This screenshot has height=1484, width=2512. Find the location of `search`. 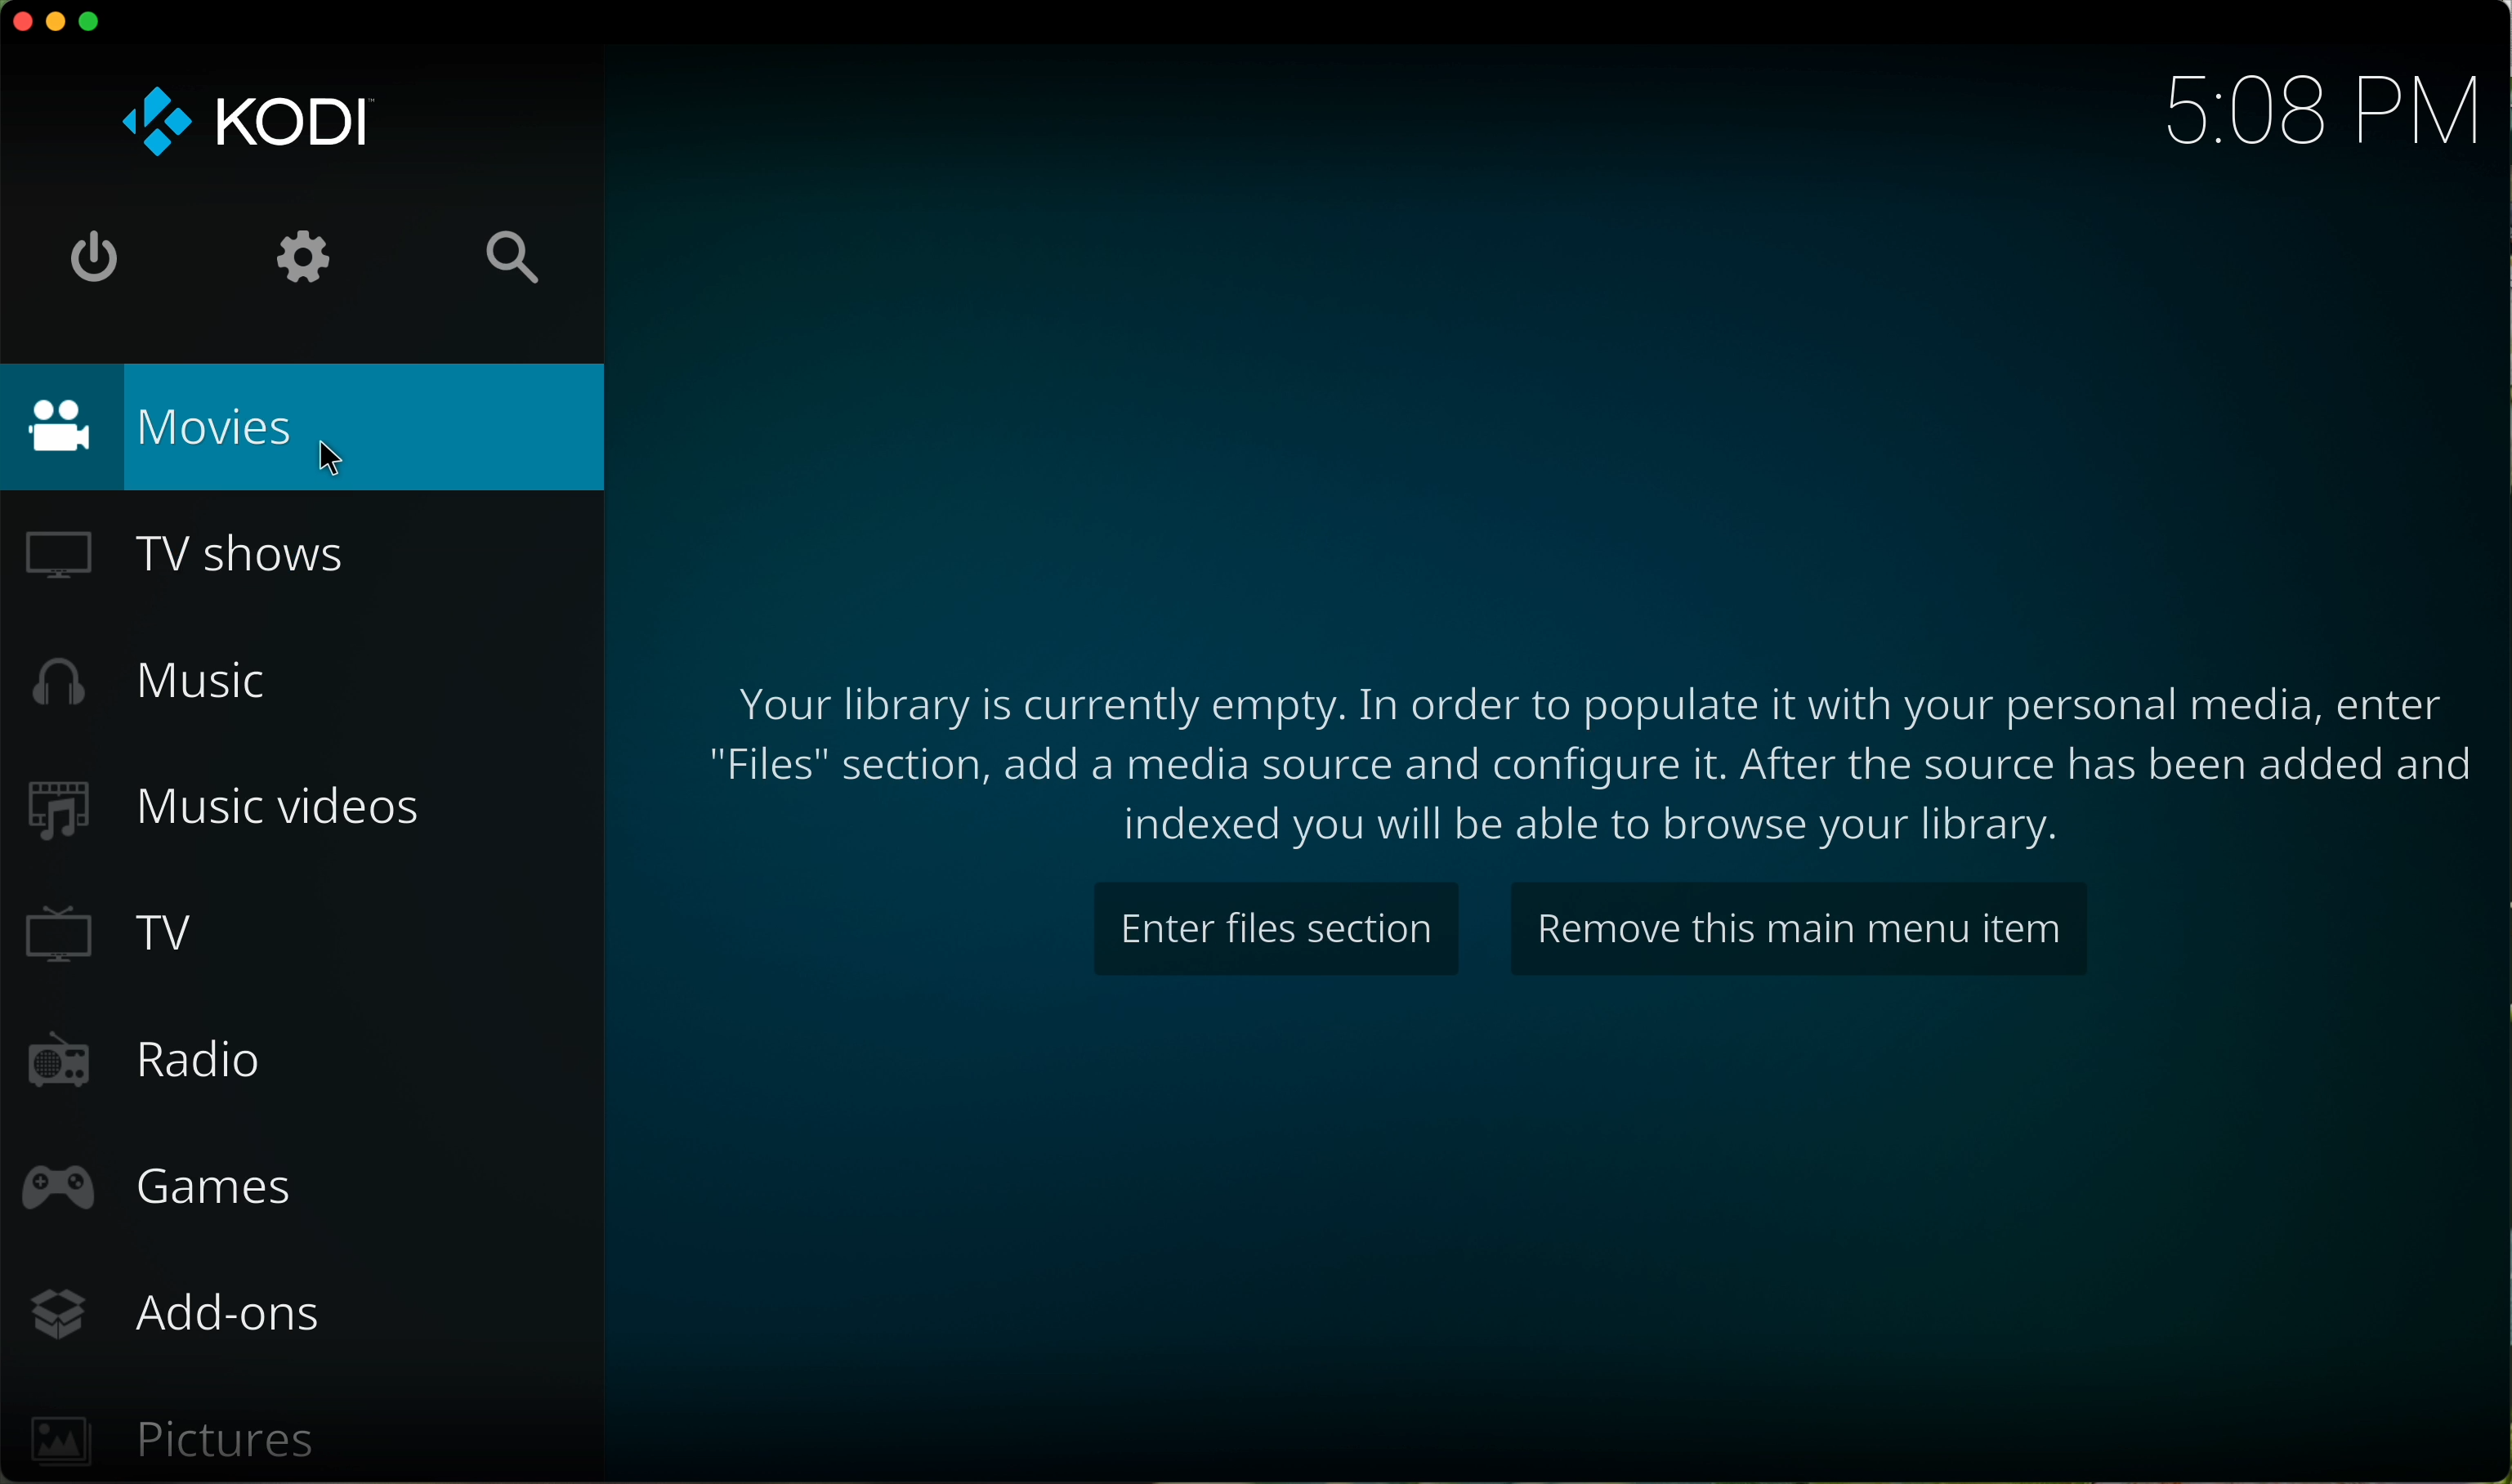

search is located at coordinates (515, 255).